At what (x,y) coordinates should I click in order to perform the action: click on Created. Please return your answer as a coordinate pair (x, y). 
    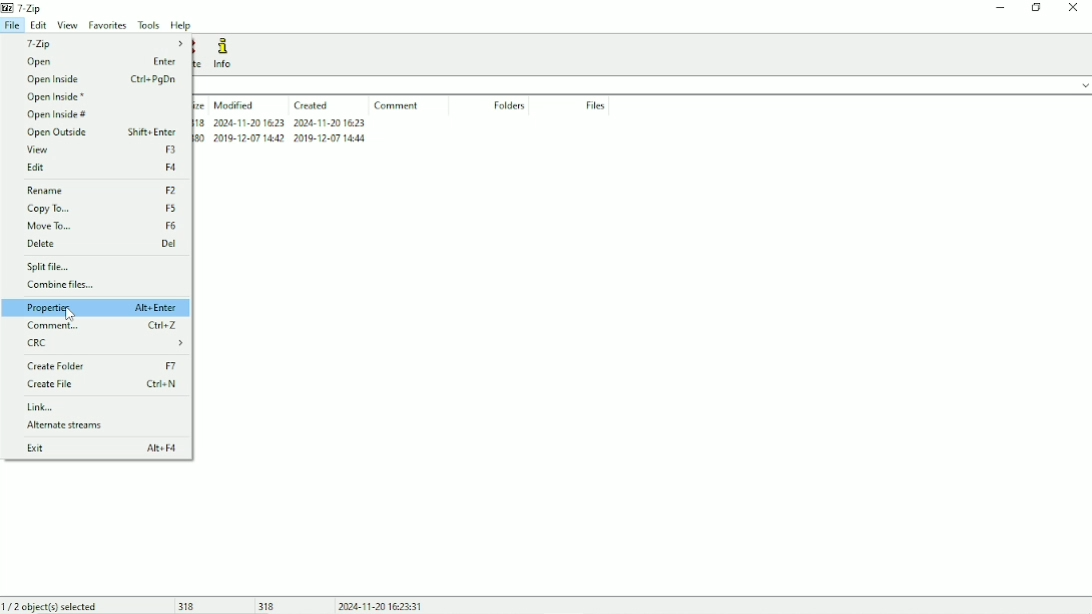
    Looking at the image, I should click on (313, 105).